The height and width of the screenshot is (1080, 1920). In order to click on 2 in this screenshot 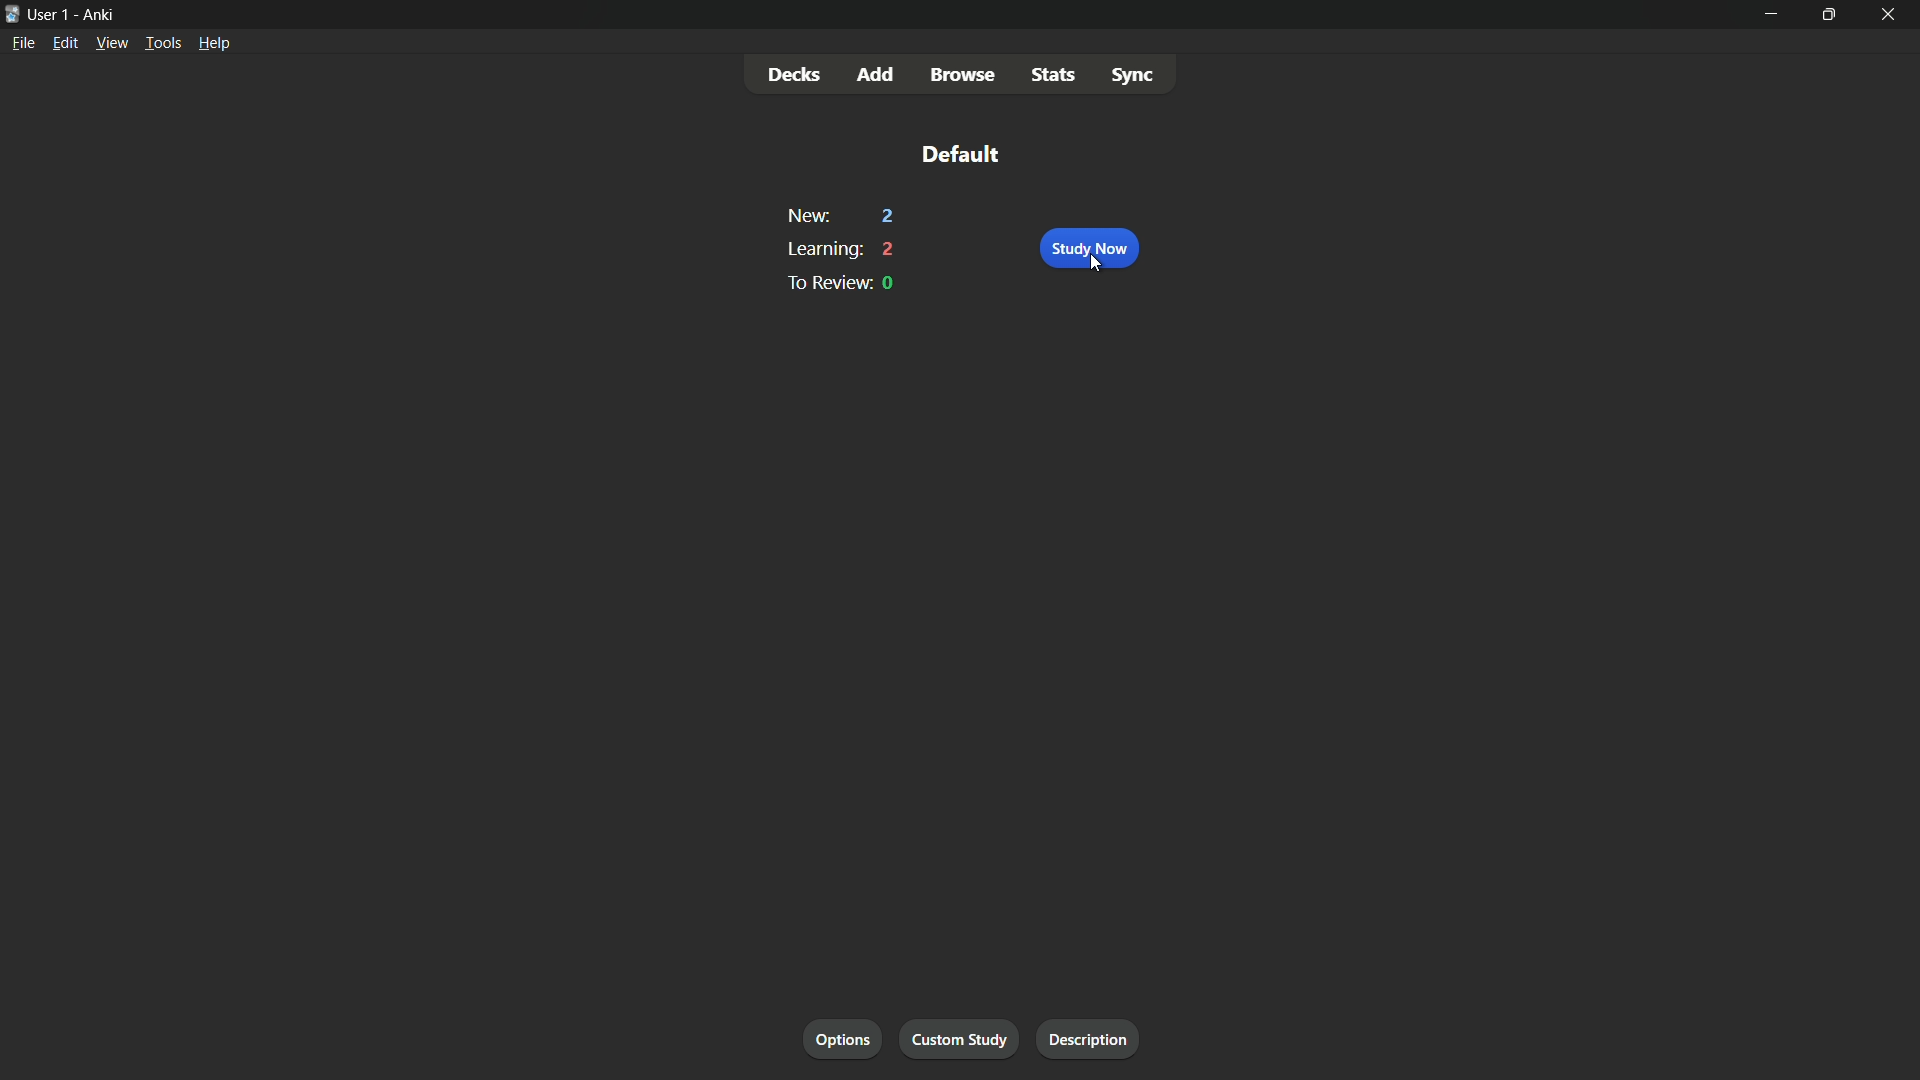, I will do `click(889, 248)`.